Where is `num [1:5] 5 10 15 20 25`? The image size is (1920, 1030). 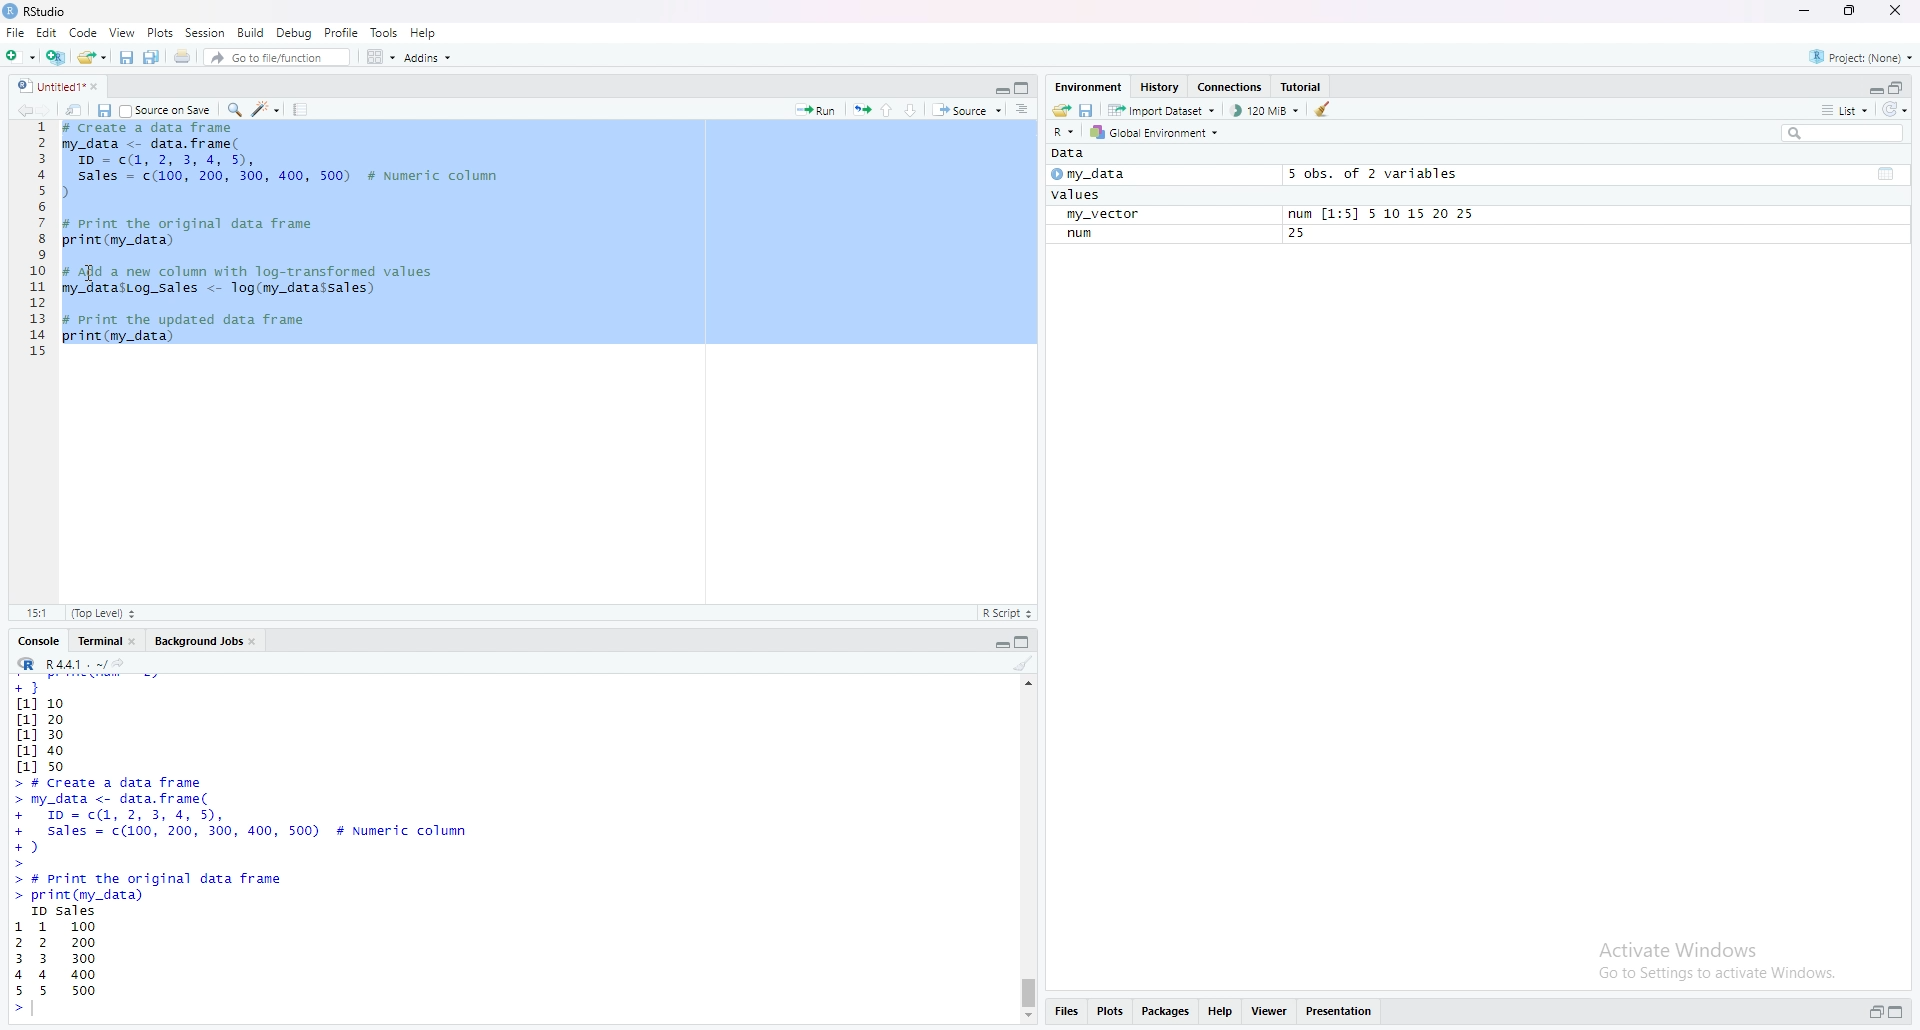 num [1:5] 5 10 15 20 25 is located at coordinates (1378, 213).